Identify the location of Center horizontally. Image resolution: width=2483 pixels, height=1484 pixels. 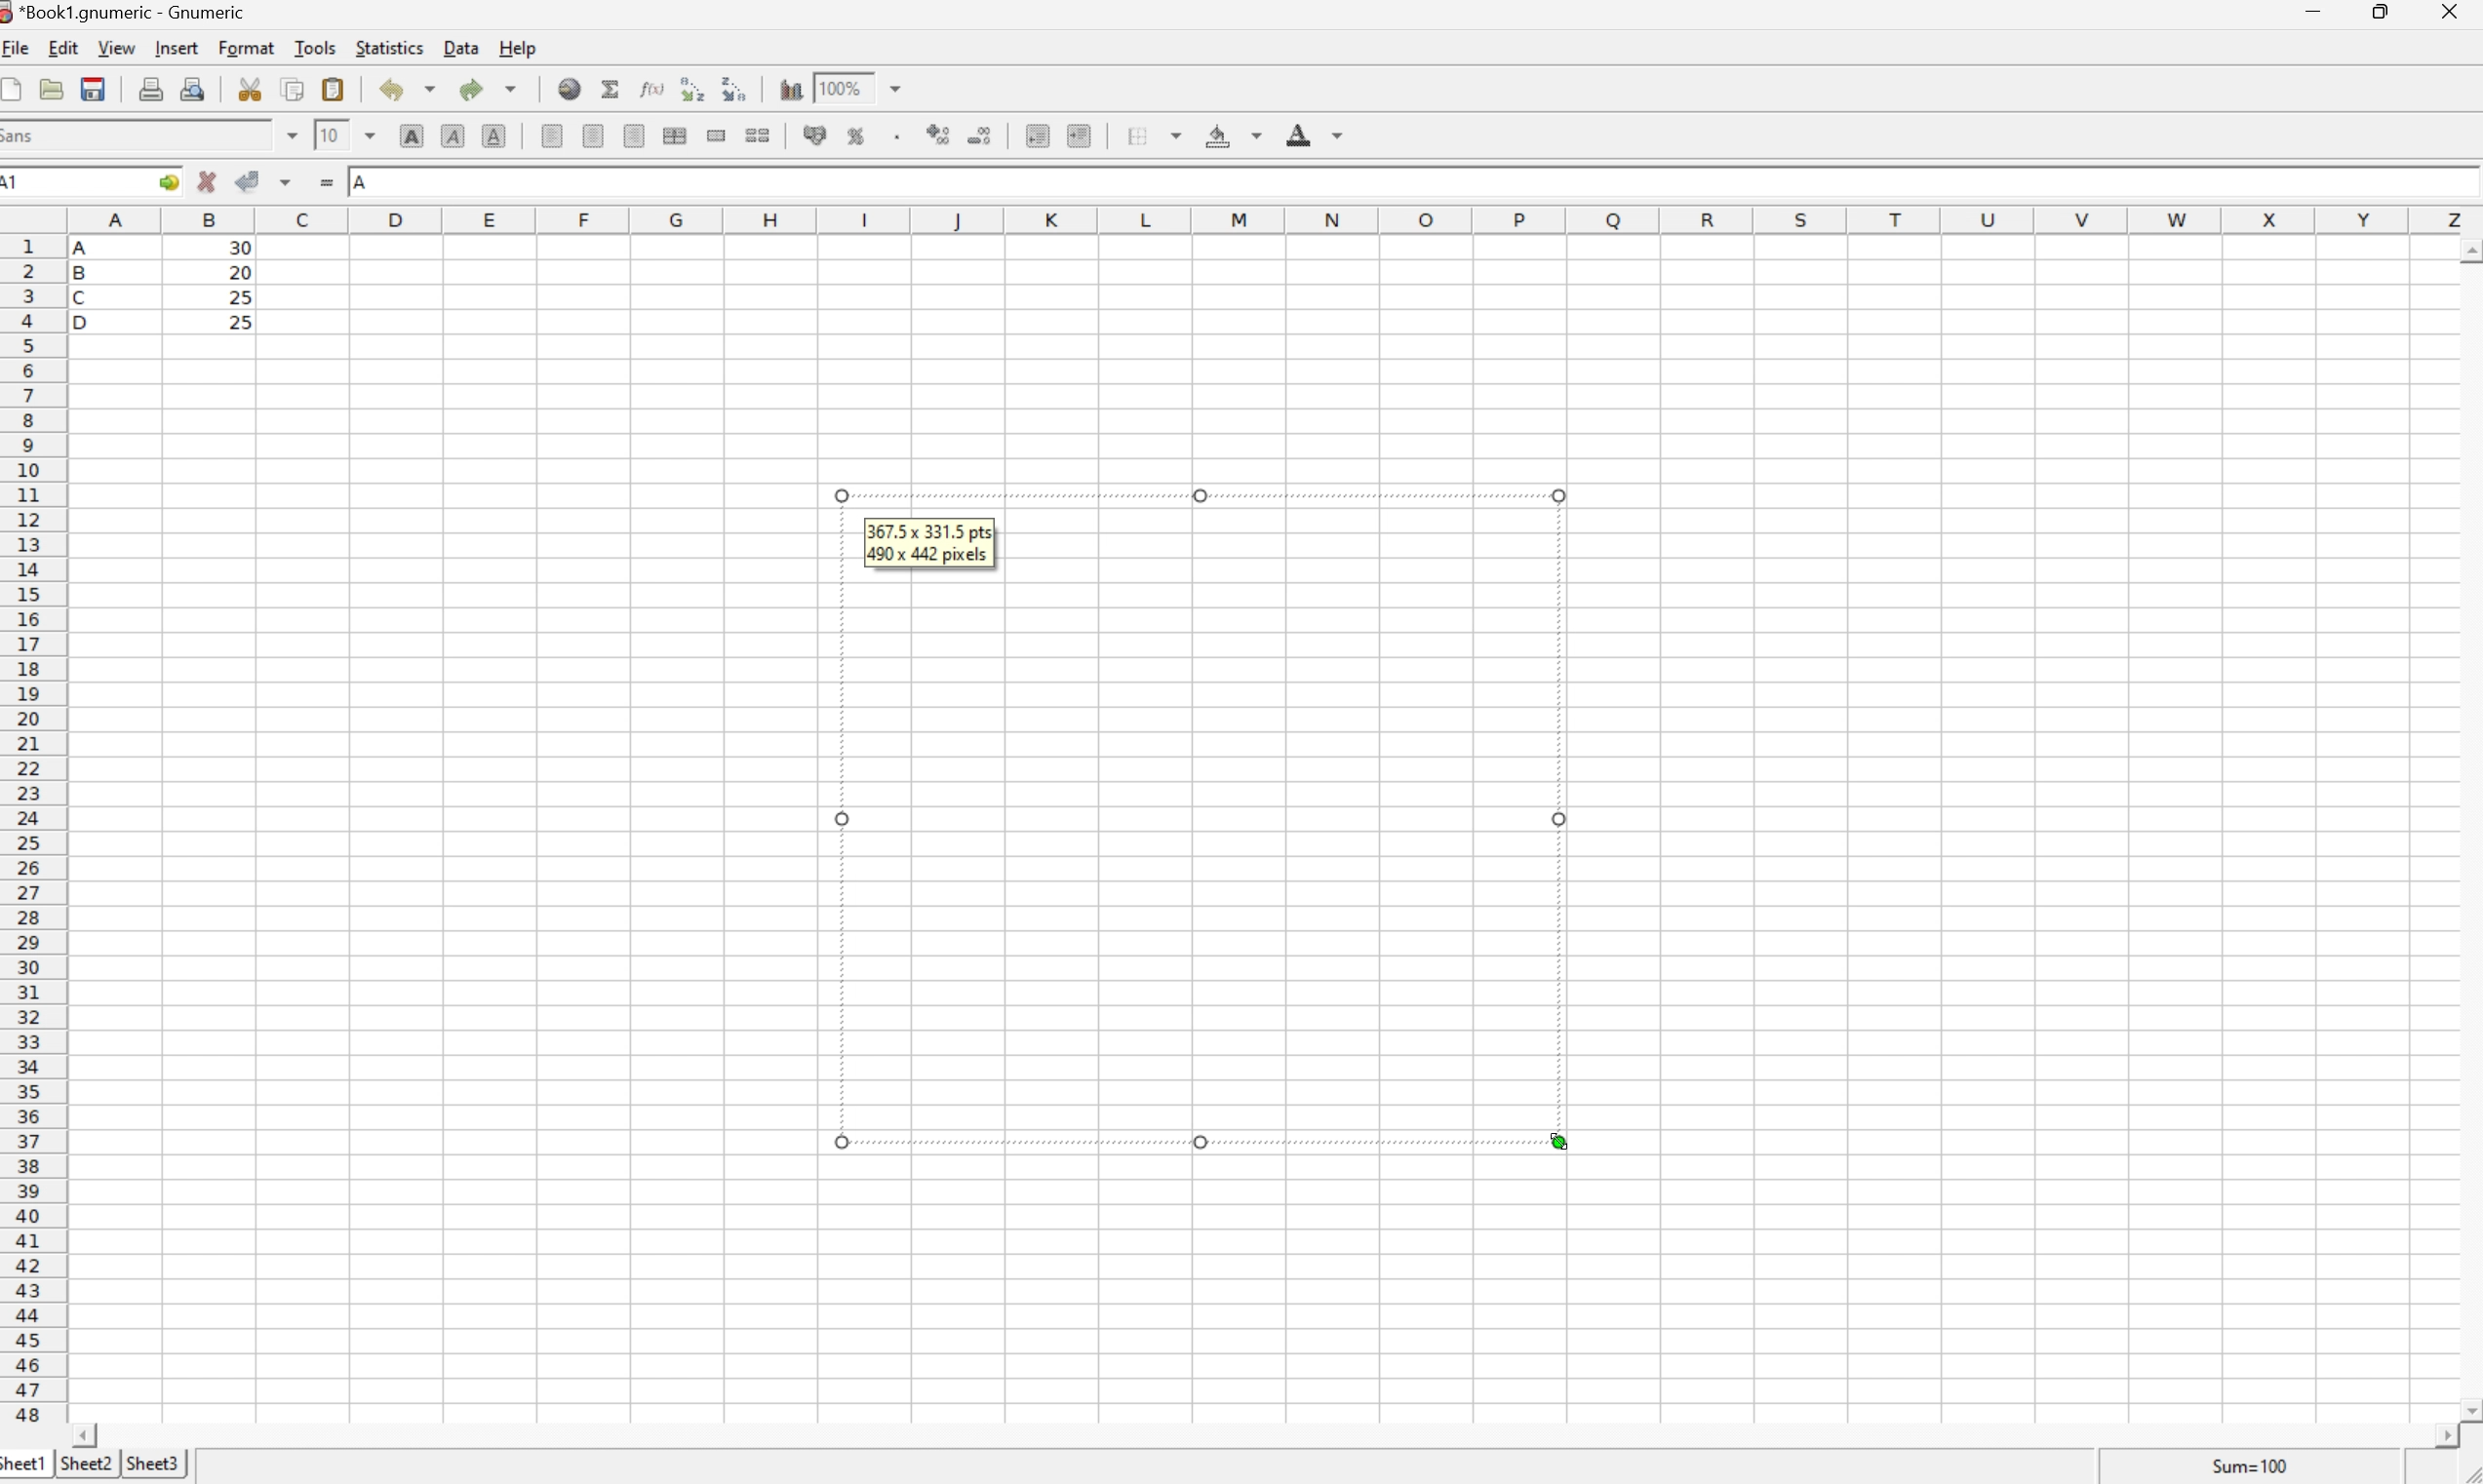
(596, 138).